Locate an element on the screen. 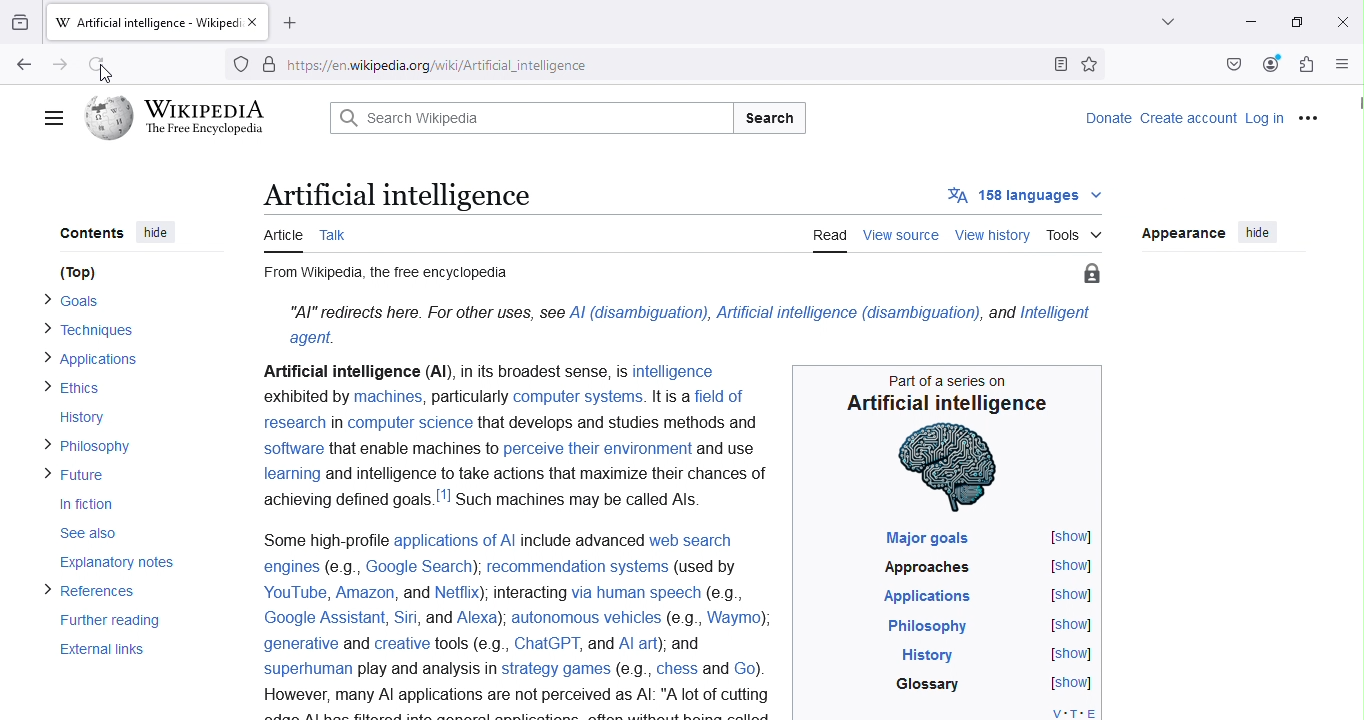 The height and width of the screenshot is (720, 1364). Scroll bar is located at coordinates (1356, 397).